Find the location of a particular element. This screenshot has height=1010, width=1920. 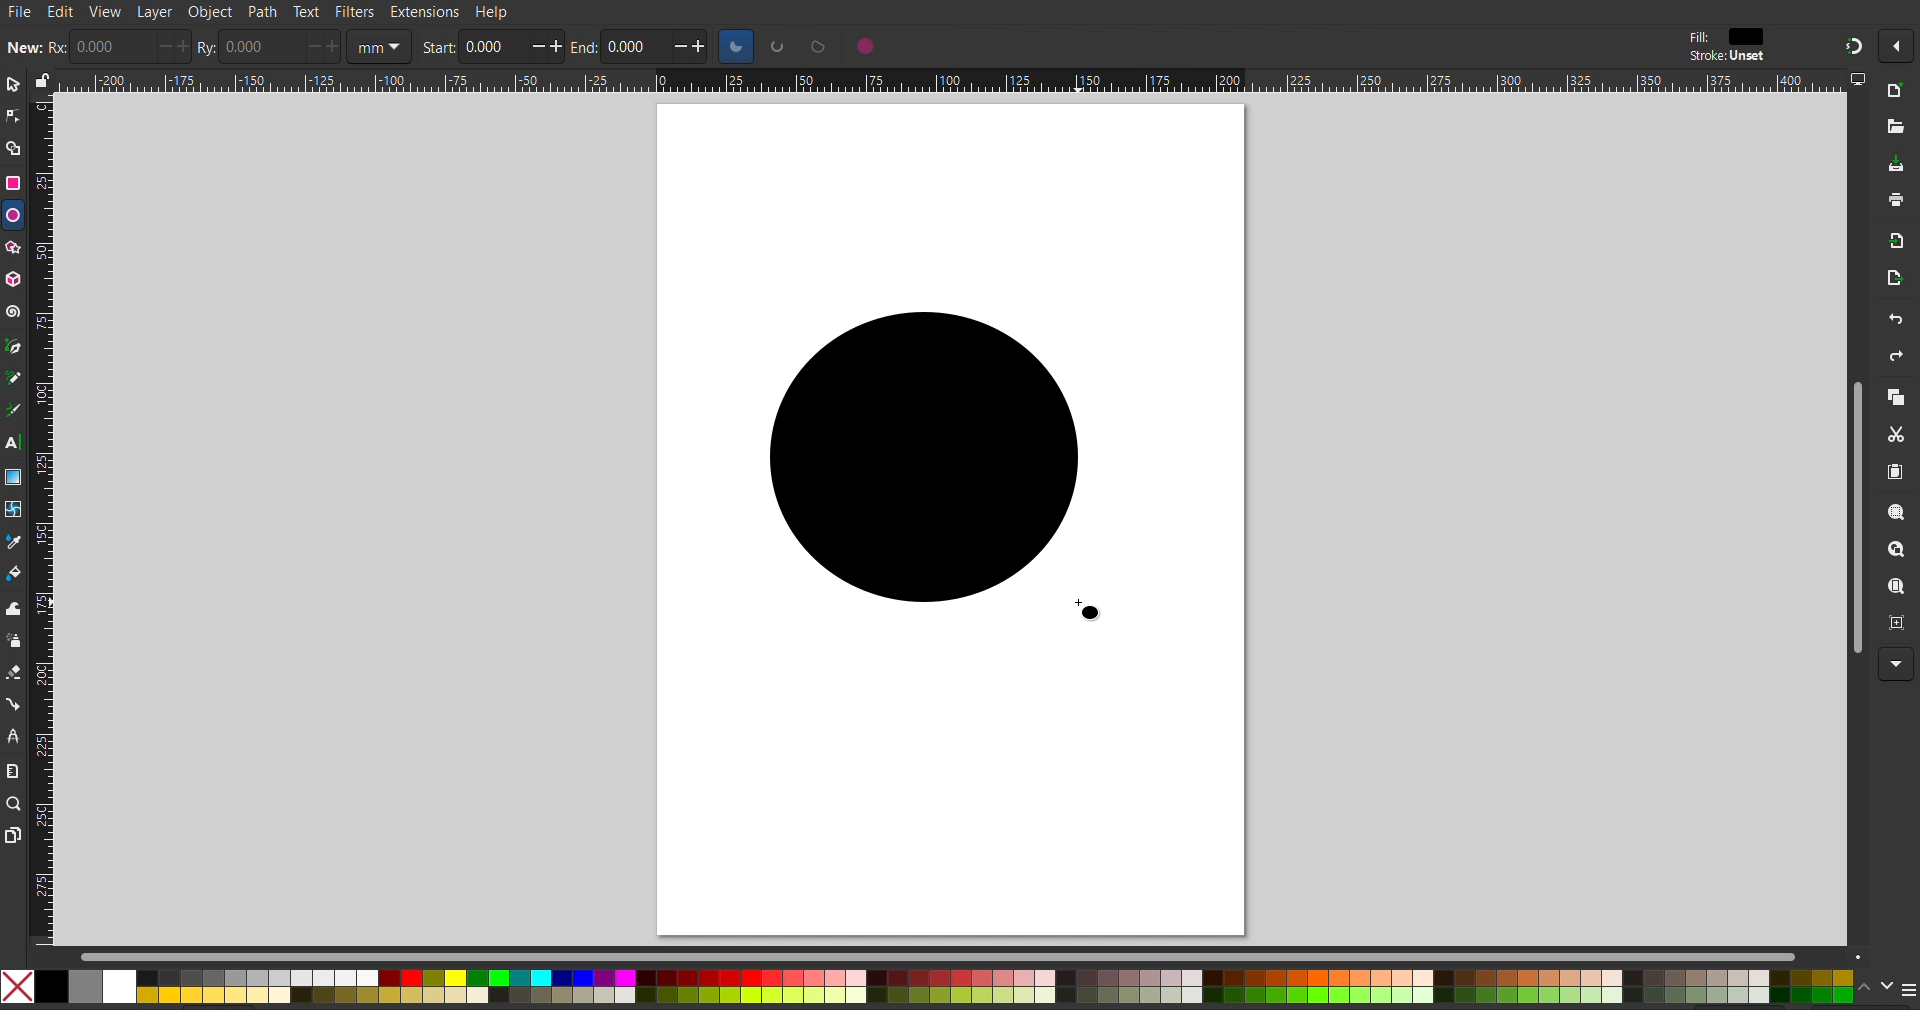

menu is located at coordinates (1908, 991).